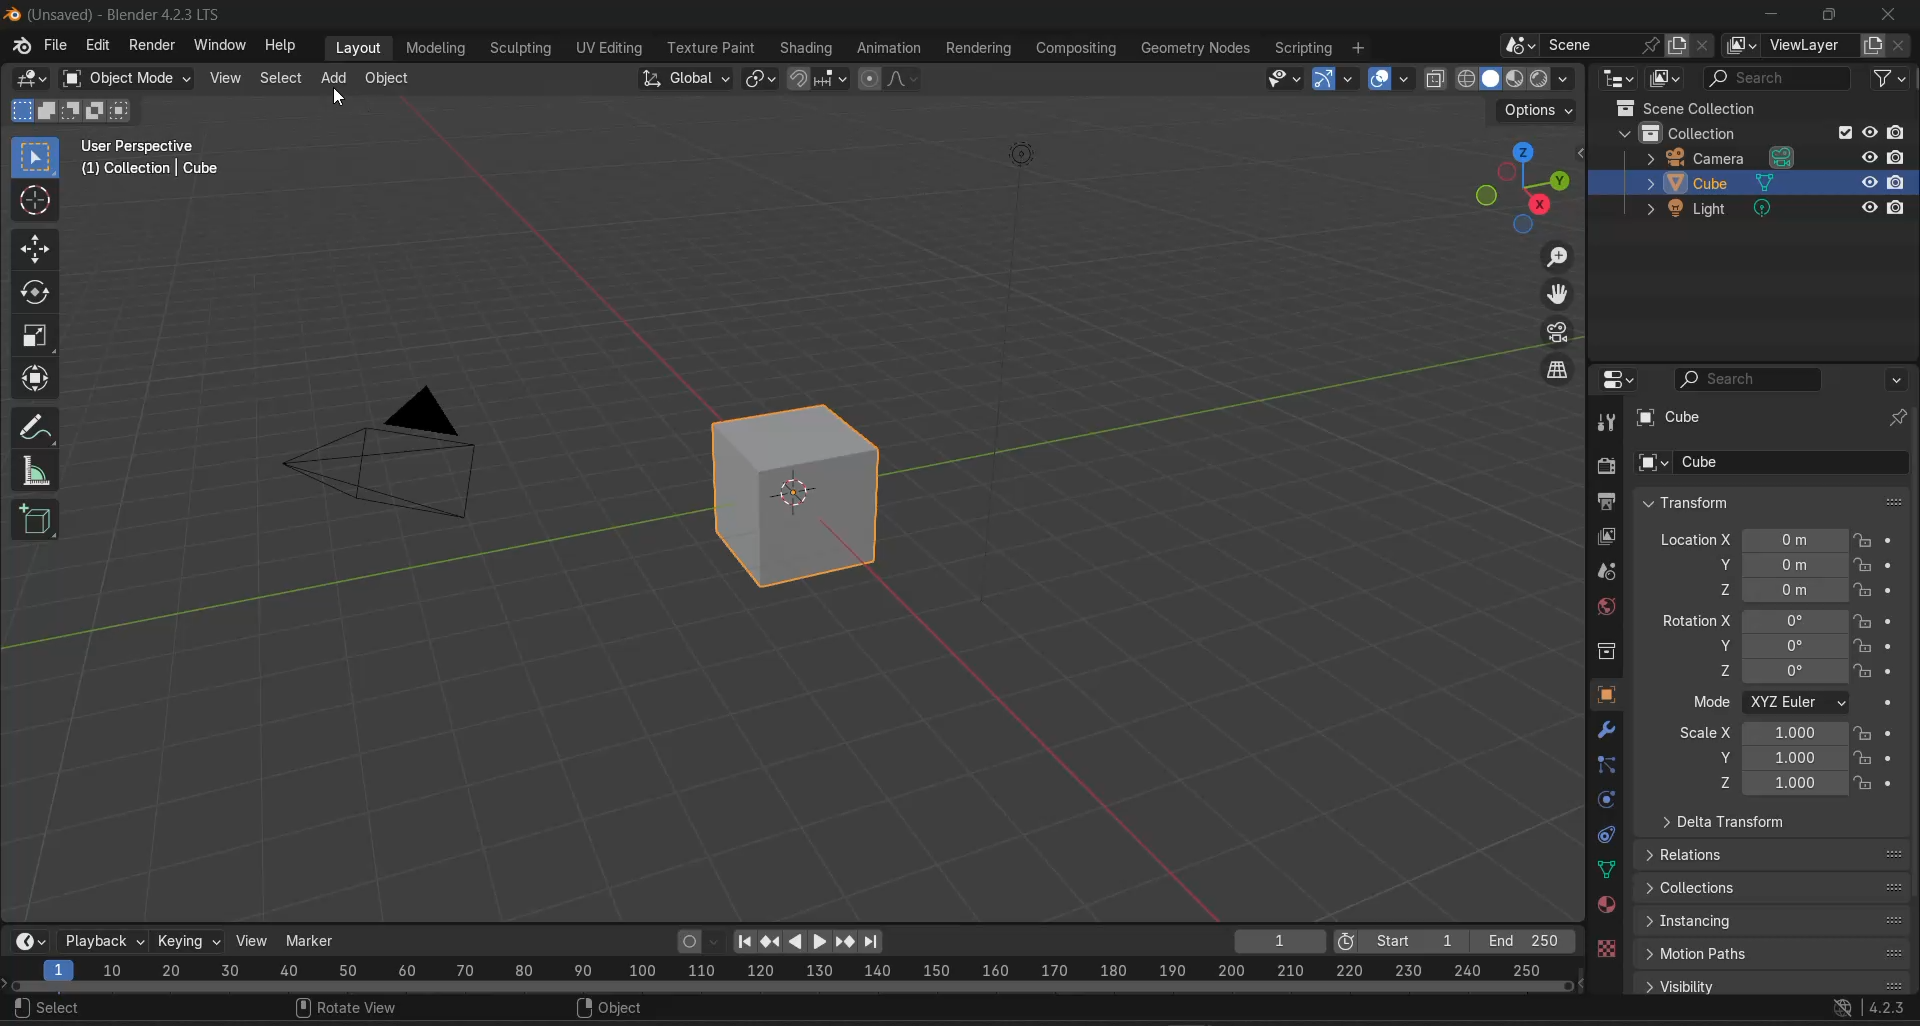  What do you see at coordinates (1863, 758) in the screenshot?
I see `lock scale` at bounding box center [1863, 758].